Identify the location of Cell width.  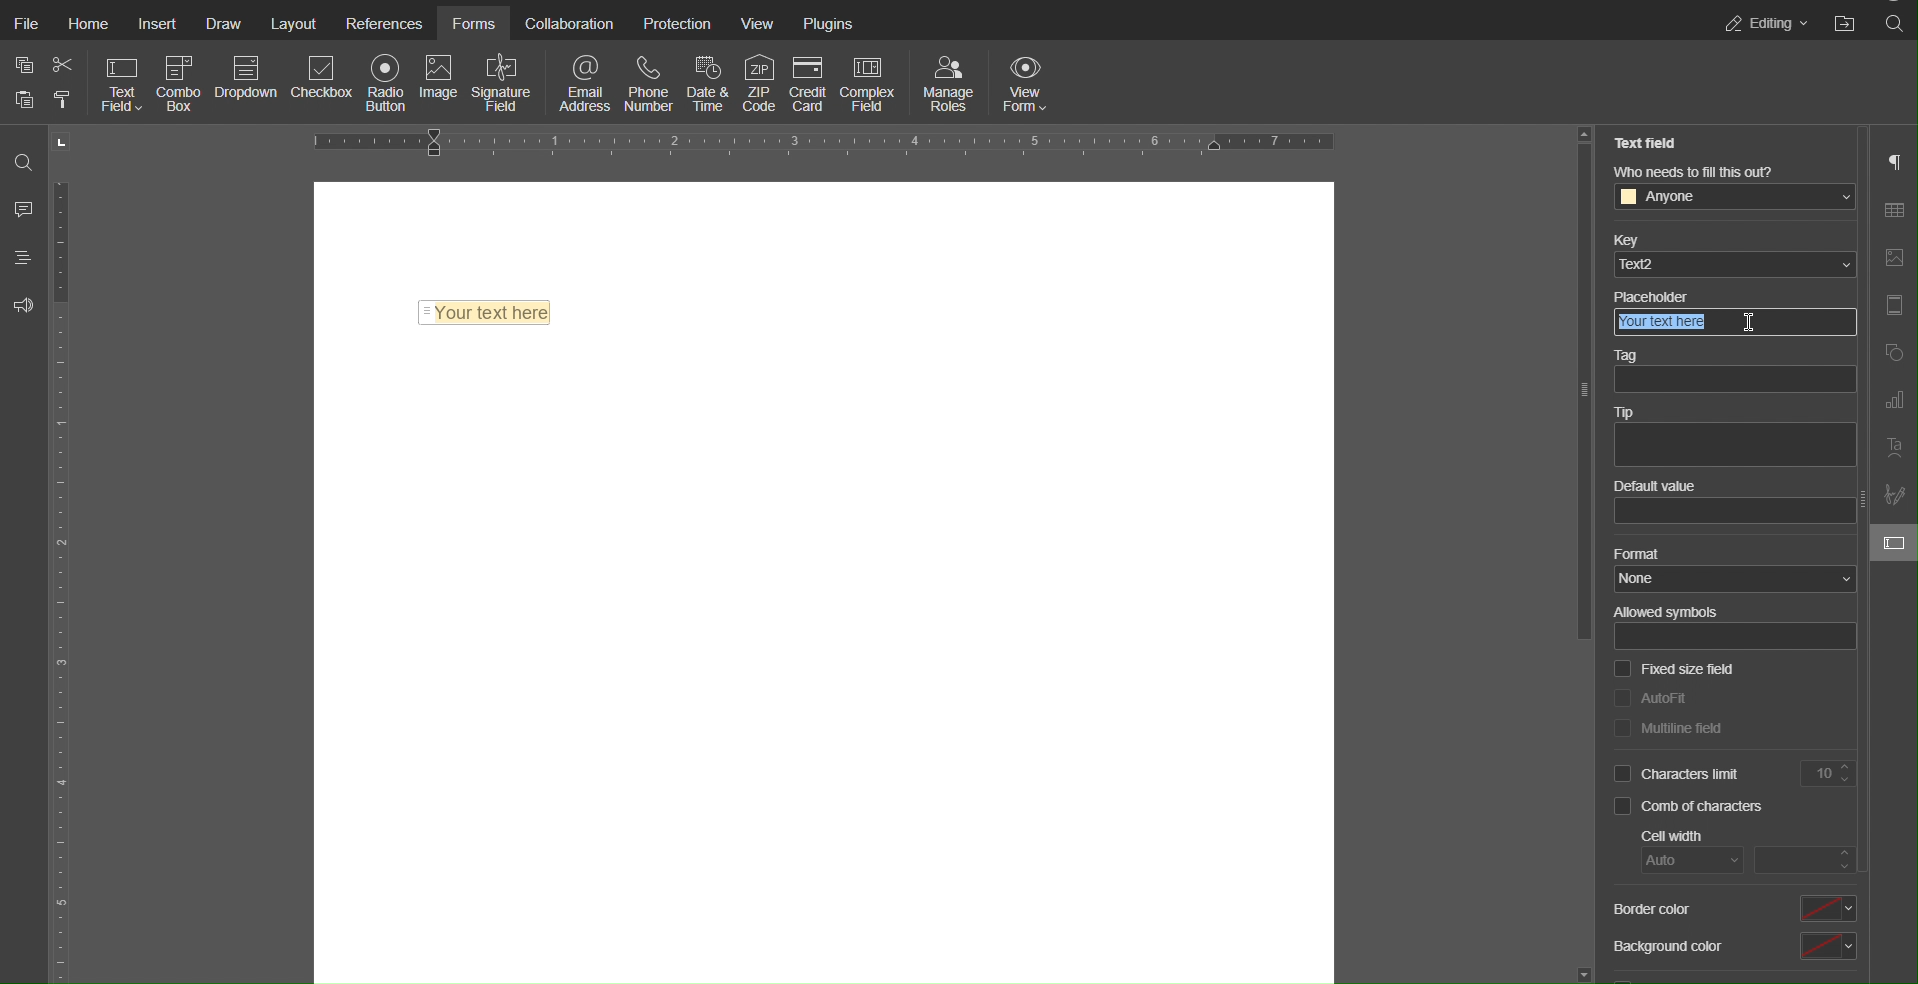
(1743, 851).